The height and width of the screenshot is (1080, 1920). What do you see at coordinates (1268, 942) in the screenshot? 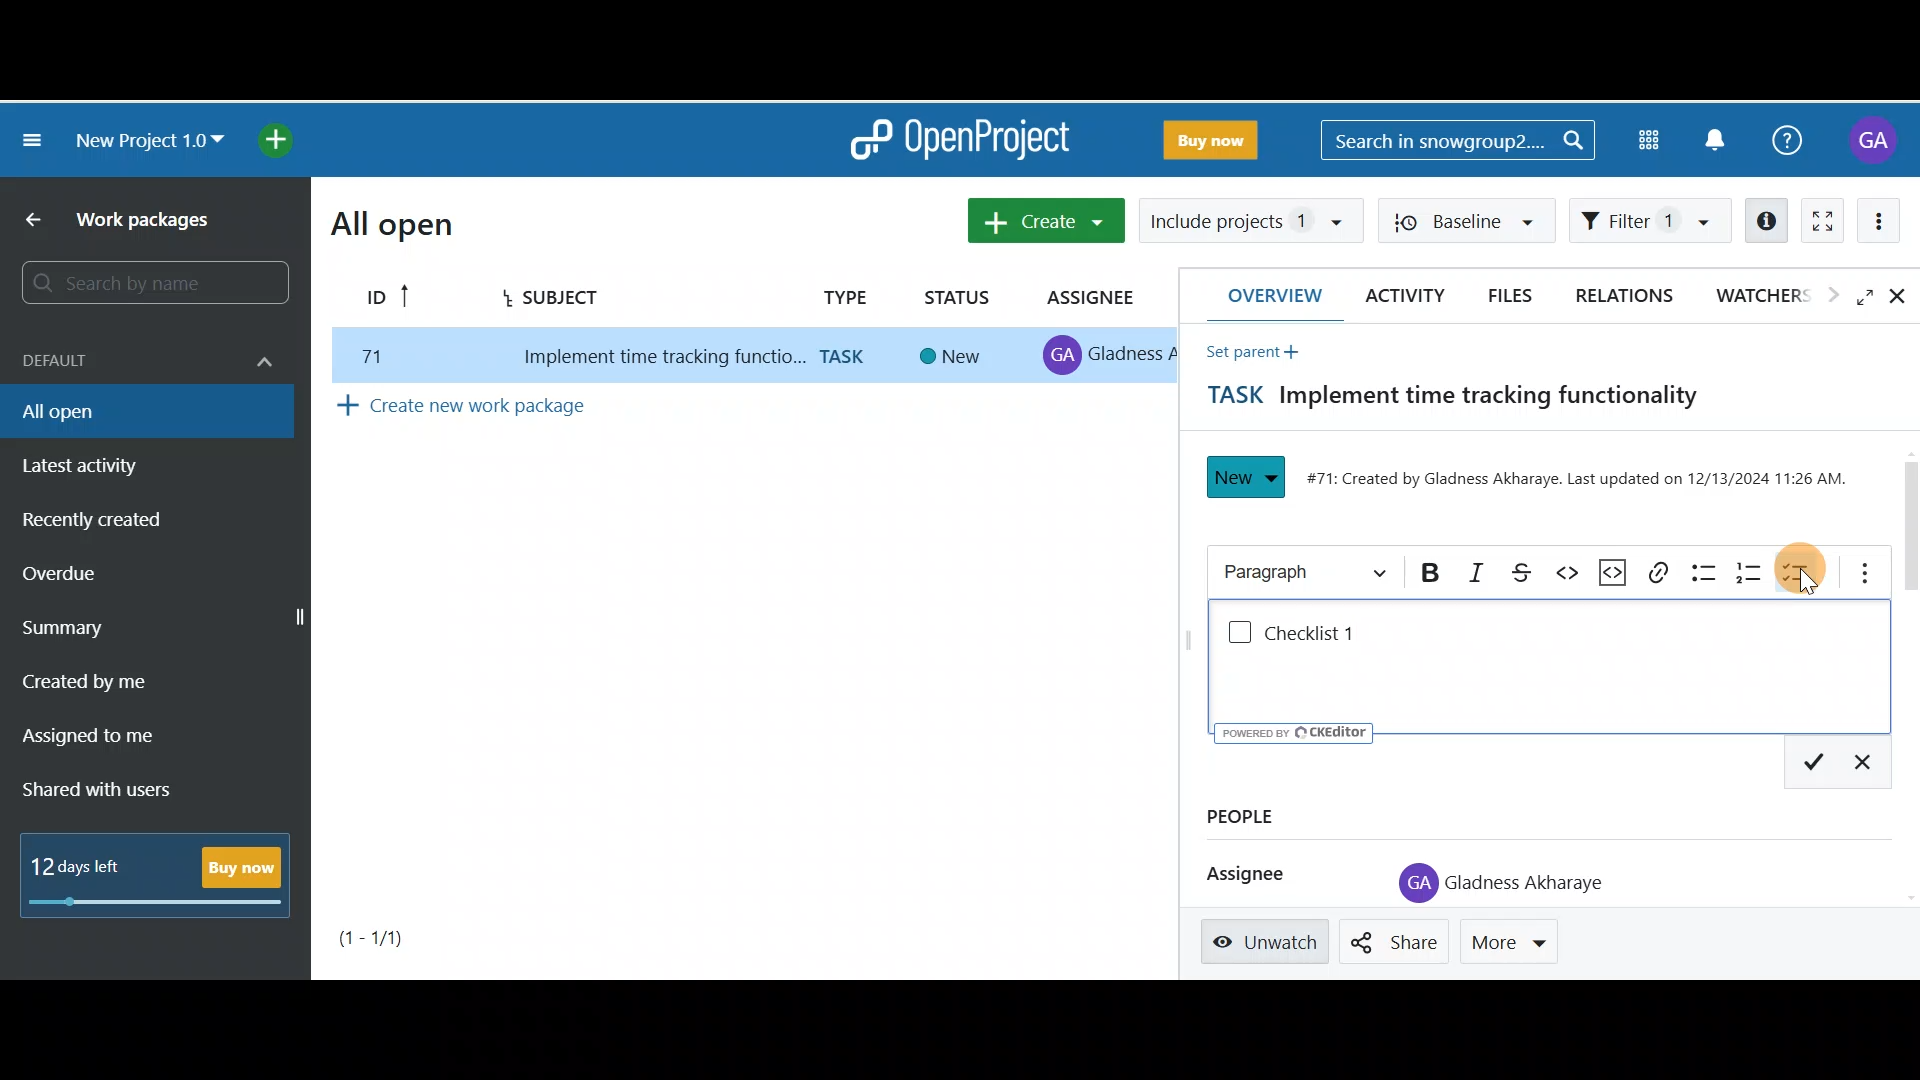
I see `Unwatch` at bounding box center [1268, 942].